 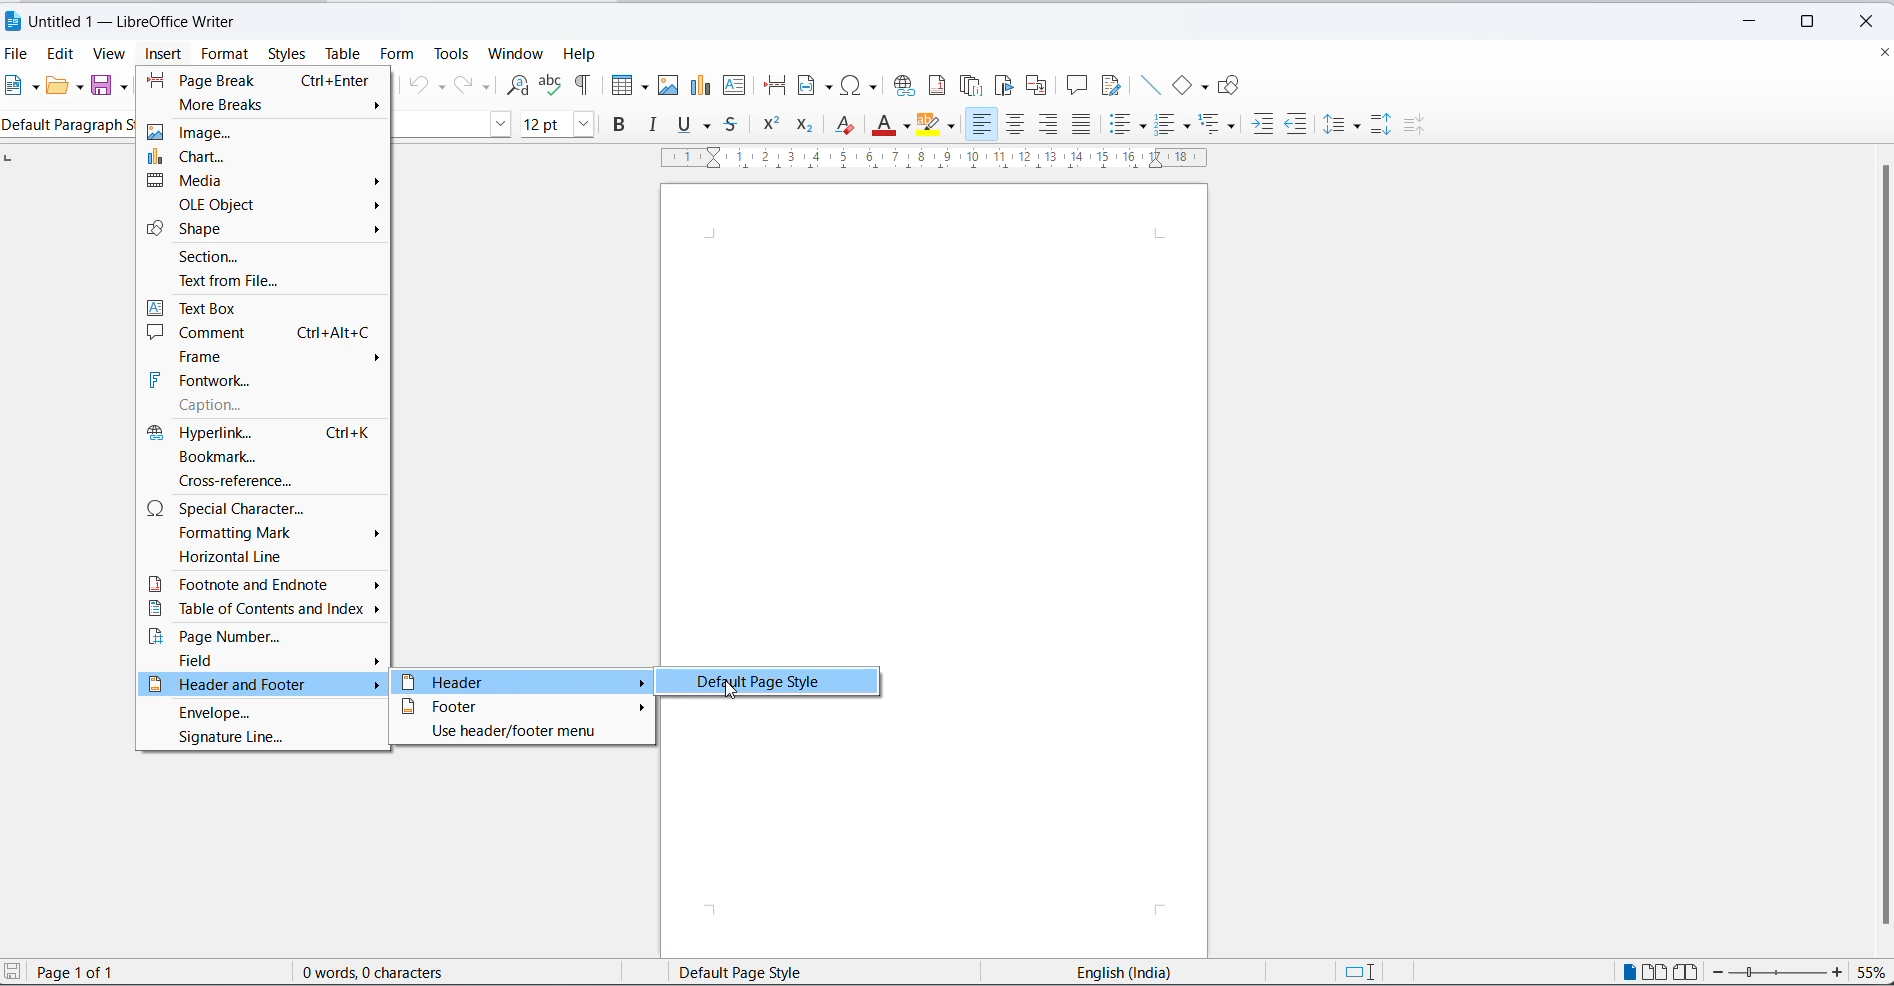 What do you see at coordinates (262, 613) in the screenshot?
I see `table of contents and index` at bounding box center [262, 613].